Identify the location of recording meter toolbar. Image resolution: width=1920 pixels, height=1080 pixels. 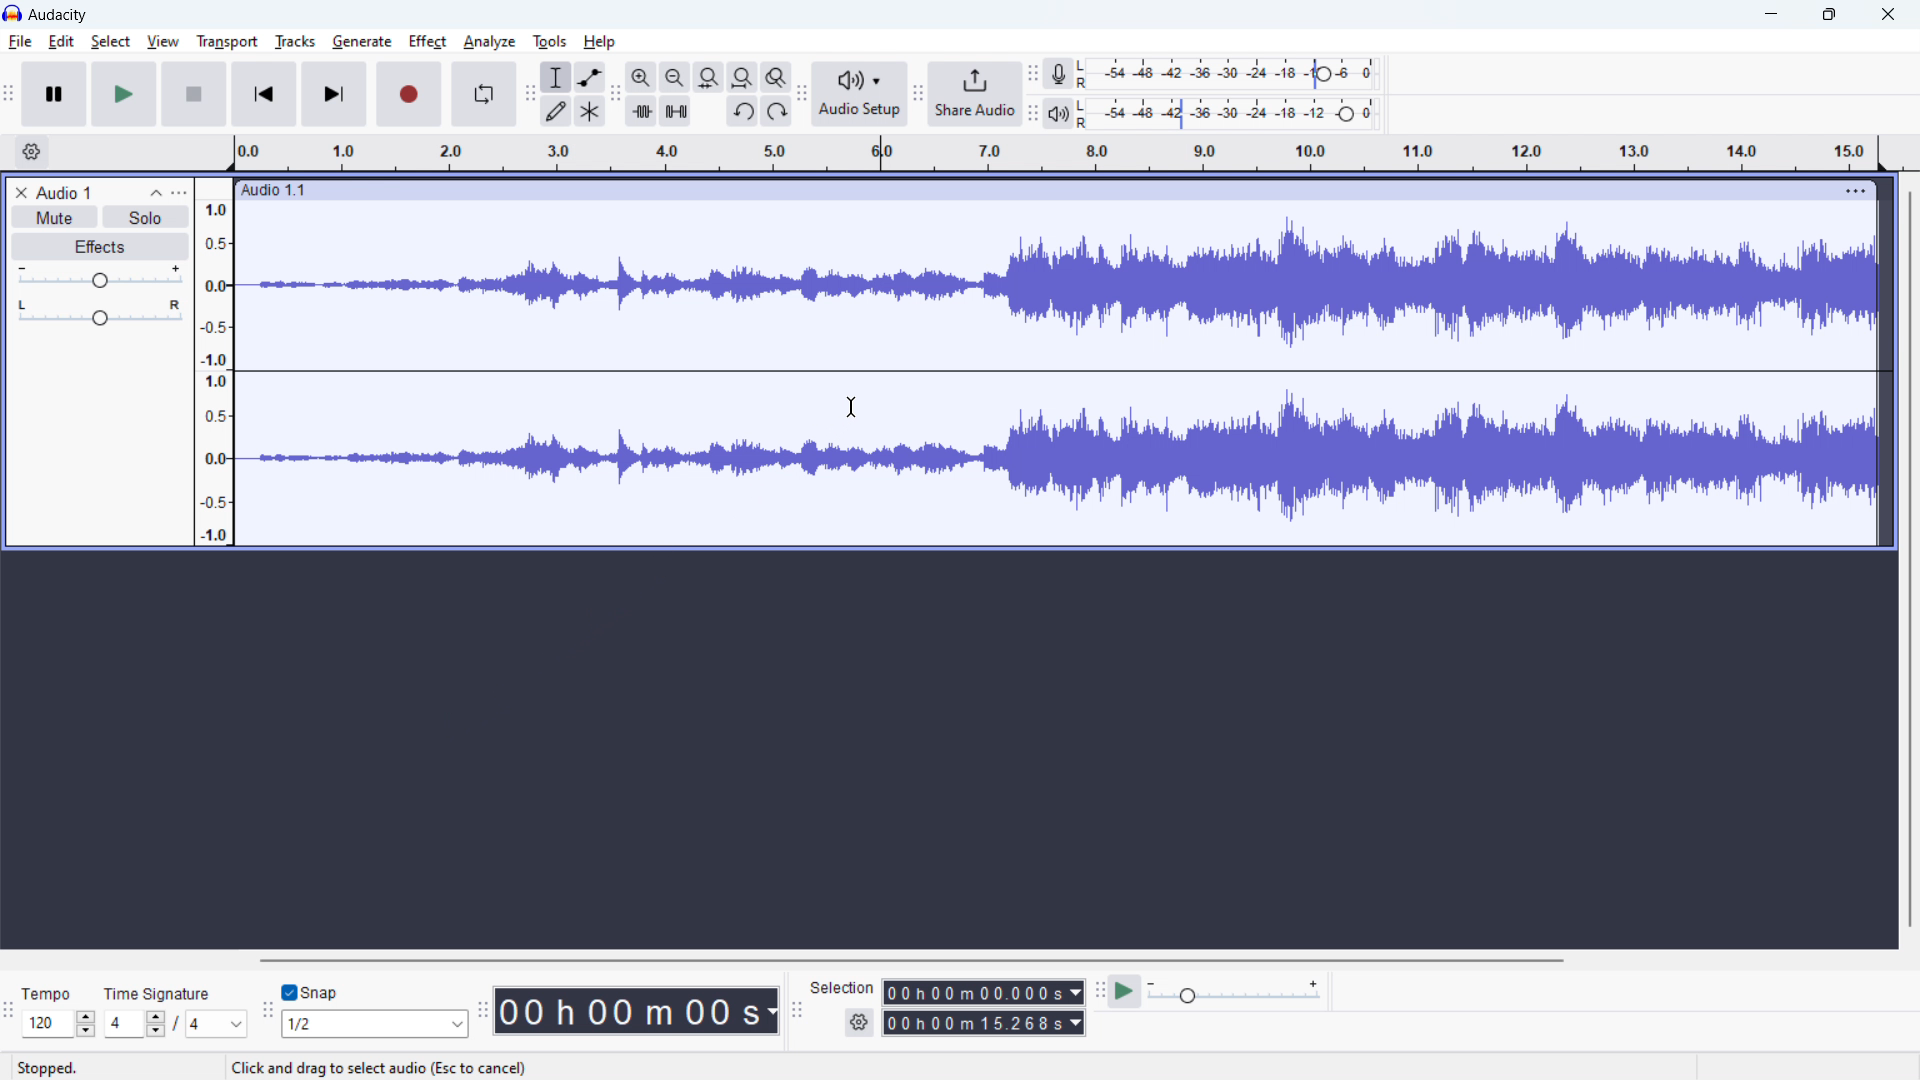
(1033, 74).